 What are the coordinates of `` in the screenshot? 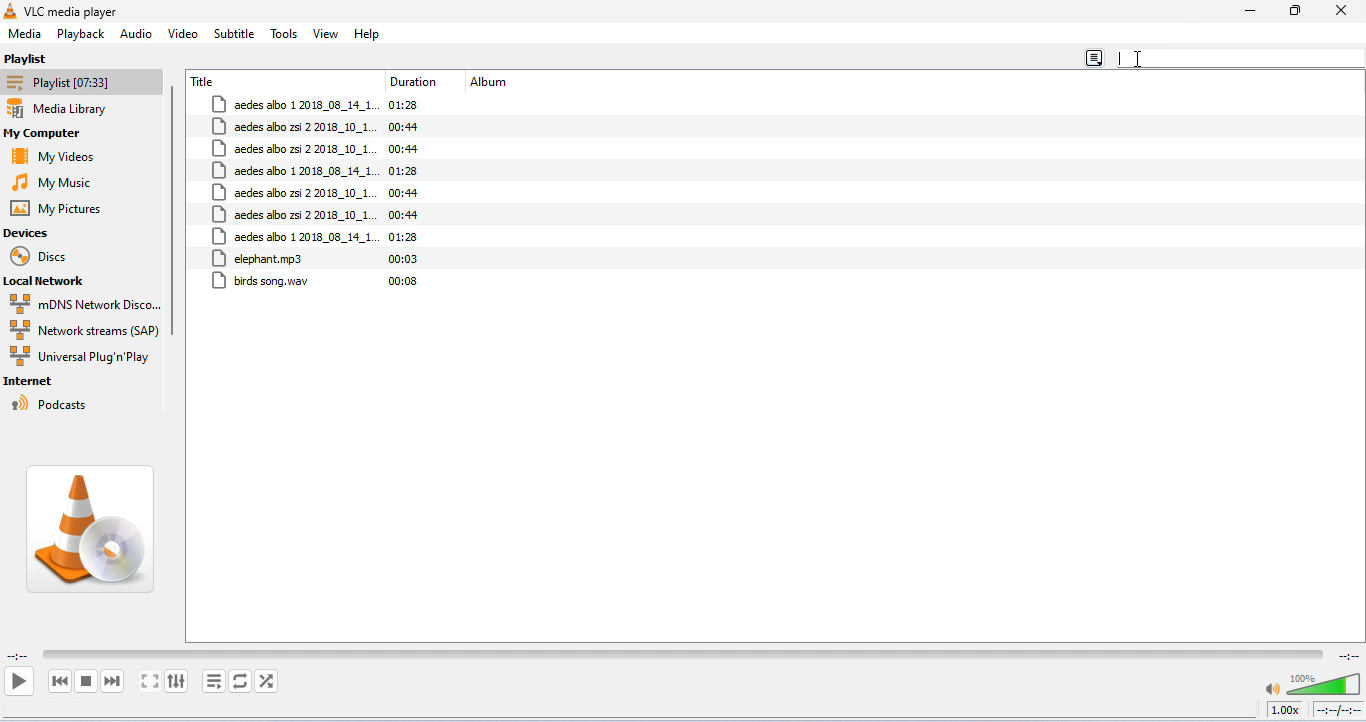 It's located at (1295, 11).